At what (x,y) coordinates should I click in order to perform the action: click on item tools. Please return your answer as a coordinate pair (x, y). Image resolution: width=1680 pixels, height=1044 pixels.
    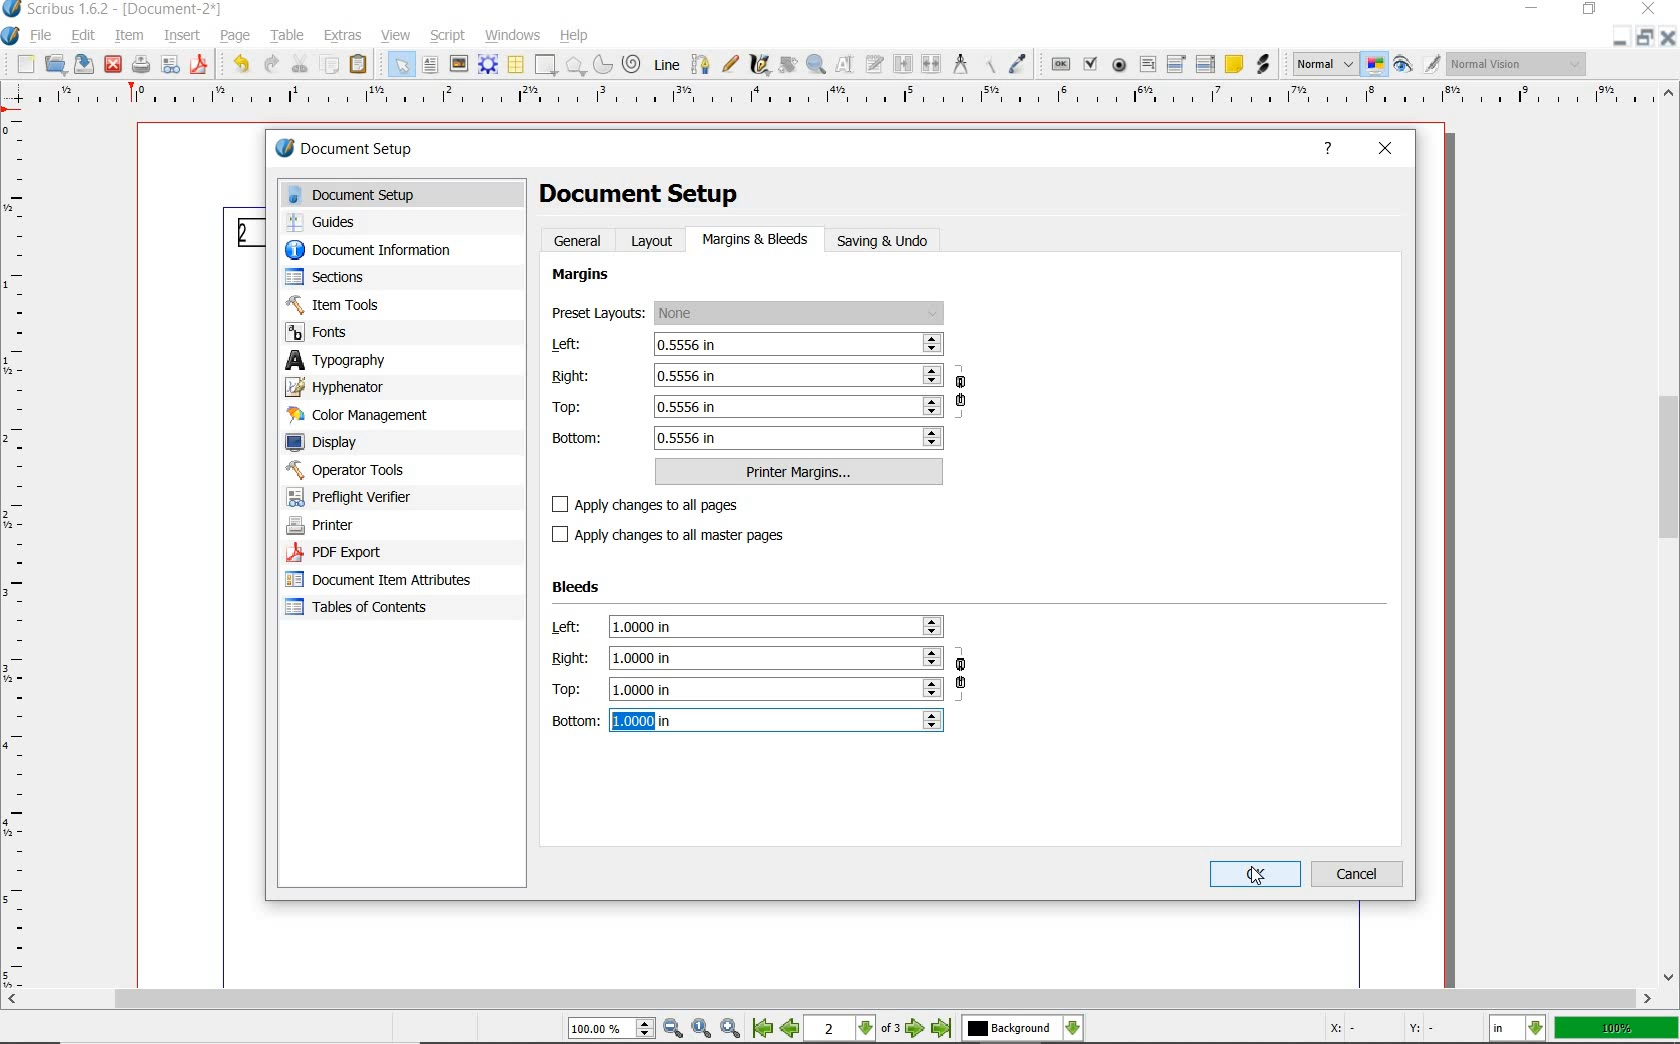
    Looking at the image, I should click on (337, 307).